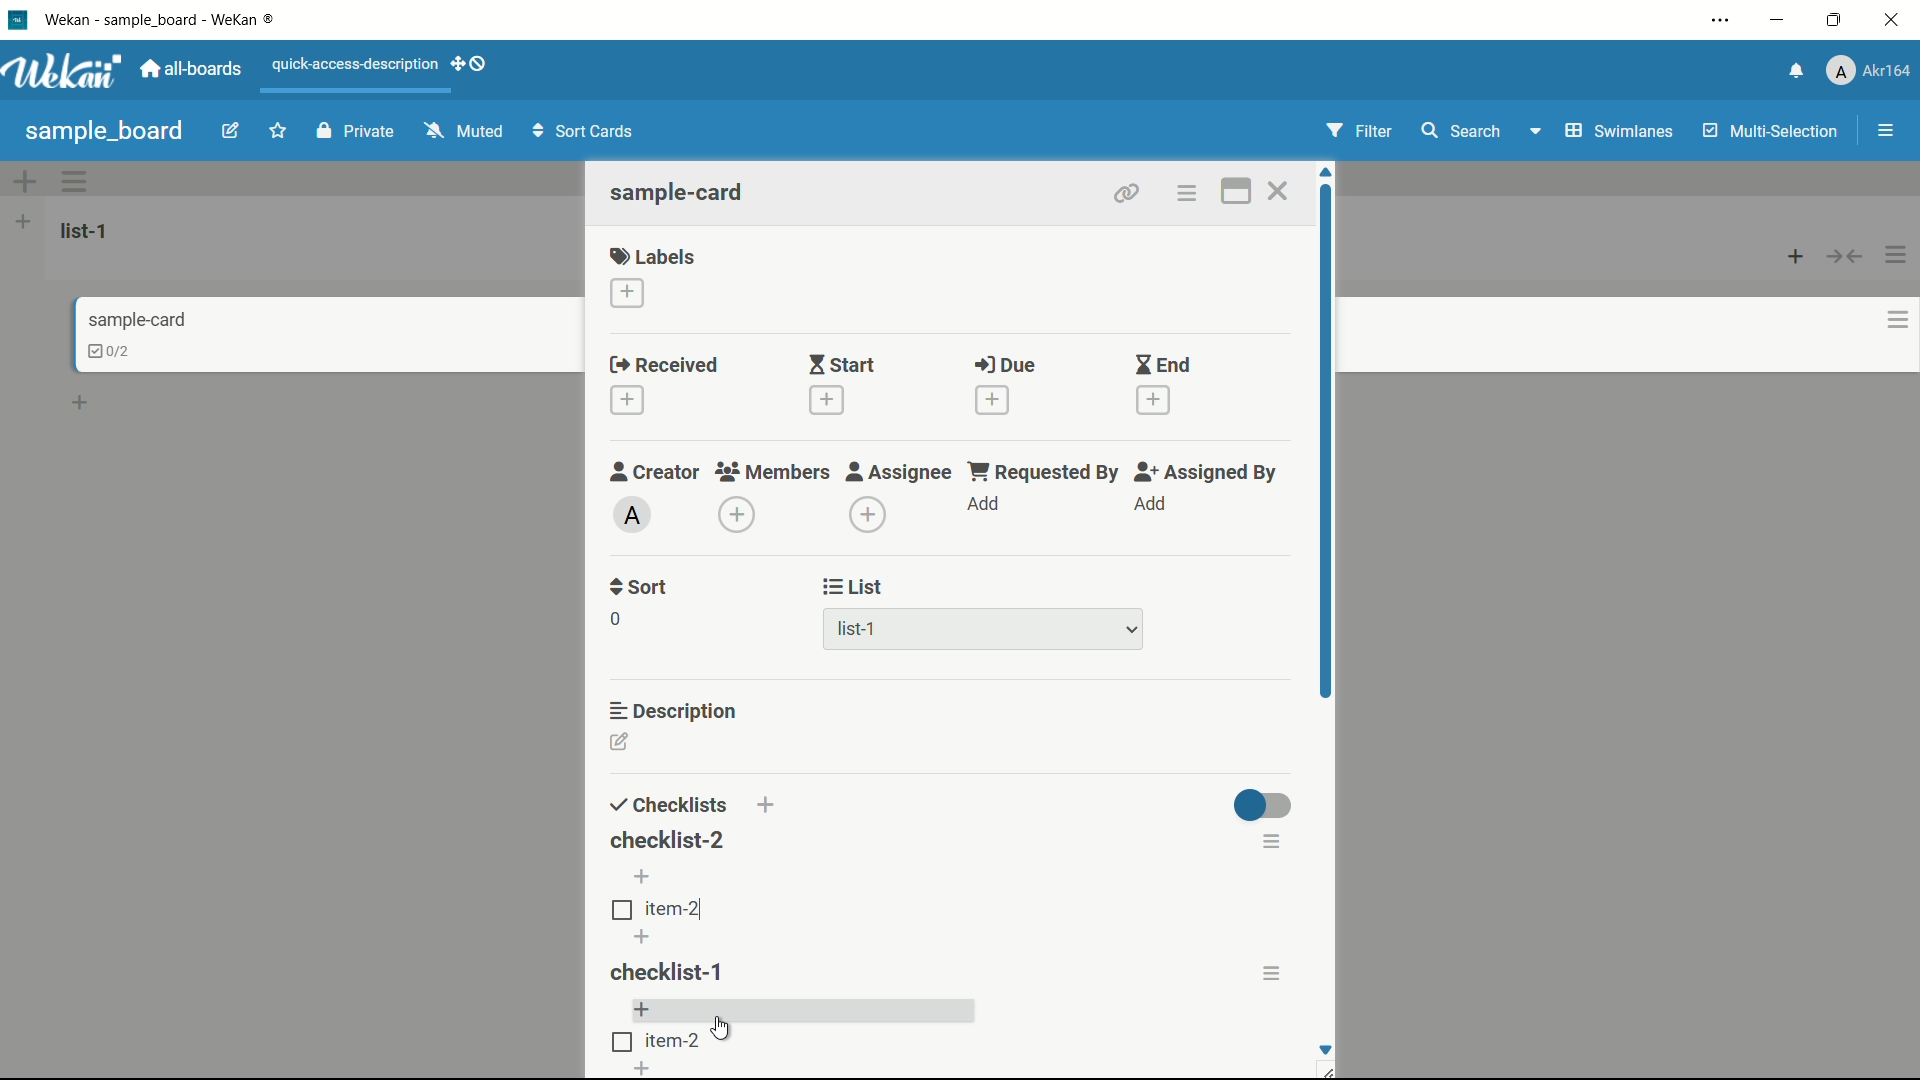 The width and height of the screenshot is (1920, 1080). What do you see at coordinates (1149, 504) in the screenshot?
I see `add` at bounding box center [1149, 504].